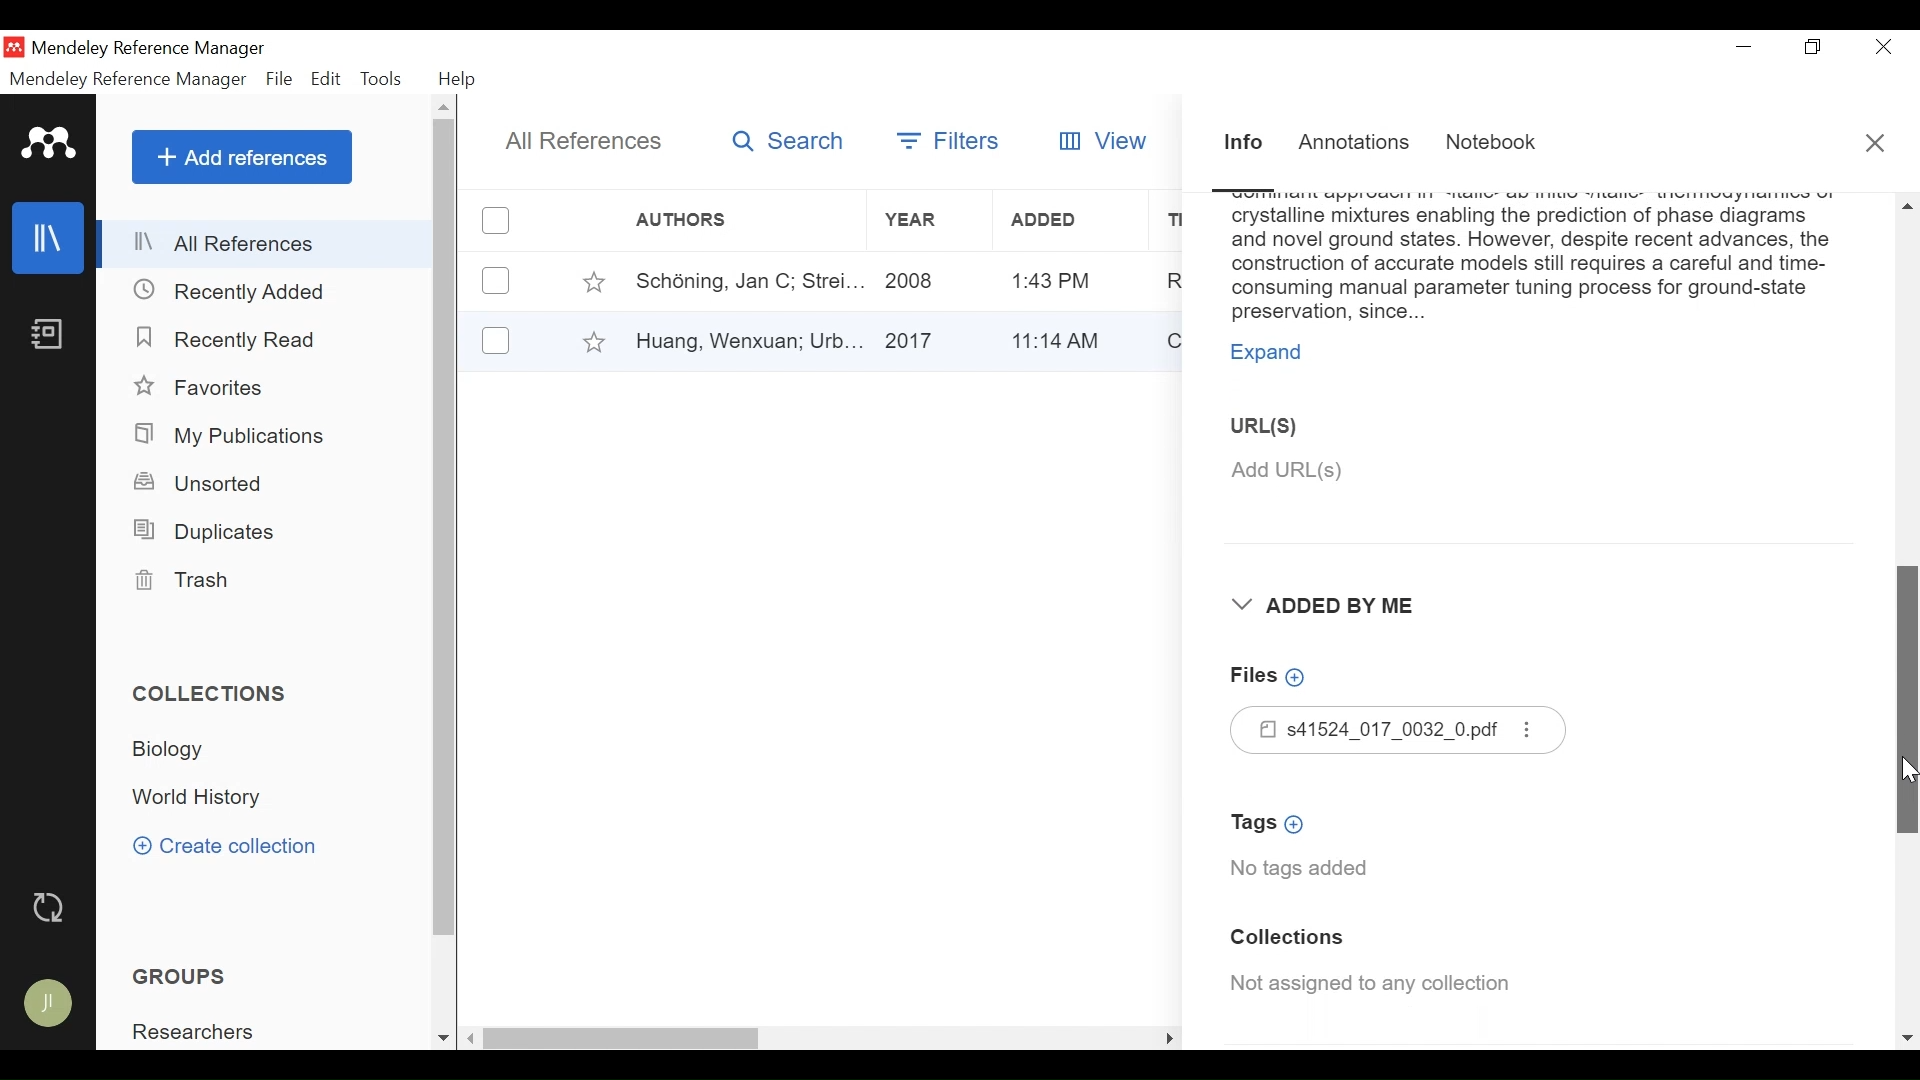 The height and width of the screenshot is (1080, 1920). Describe the element at coordinates (206, 388) in the screenshot. I see `Favorites` at that location.